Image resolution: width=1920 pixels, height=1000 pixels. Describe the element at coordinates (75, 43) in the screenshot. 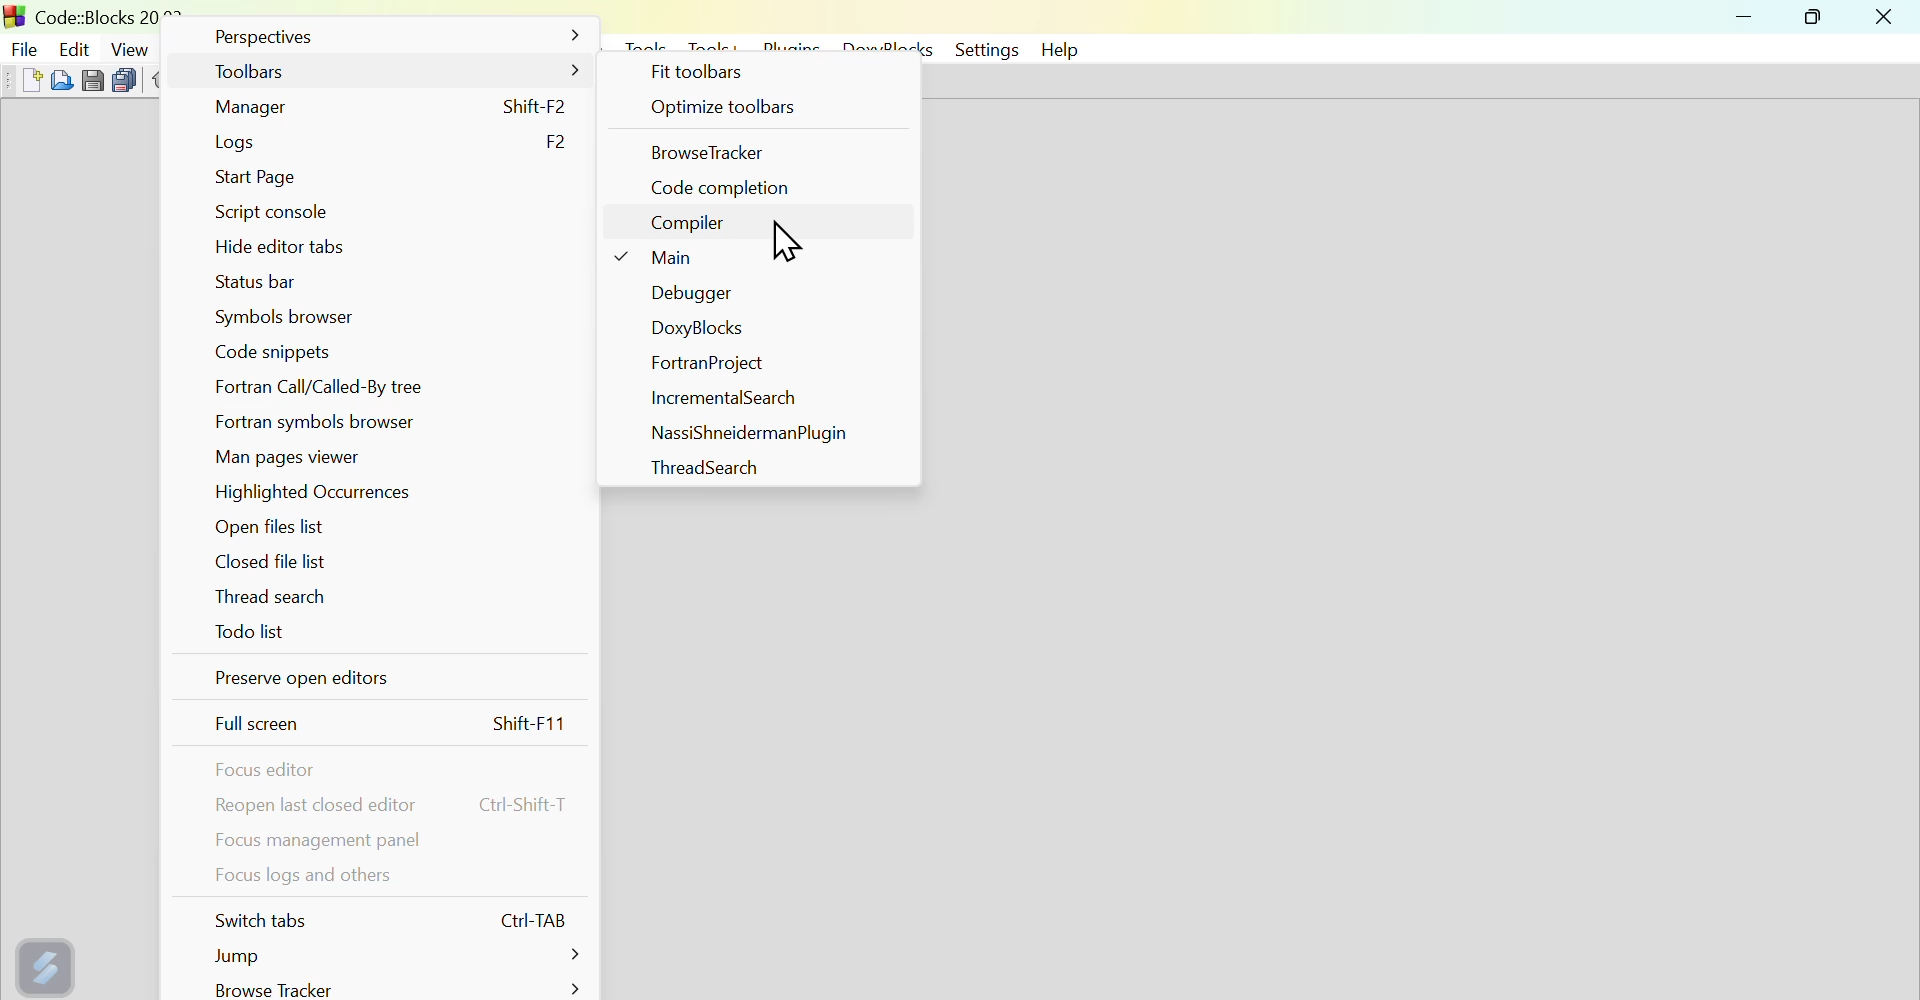

I see `edit` at that location.